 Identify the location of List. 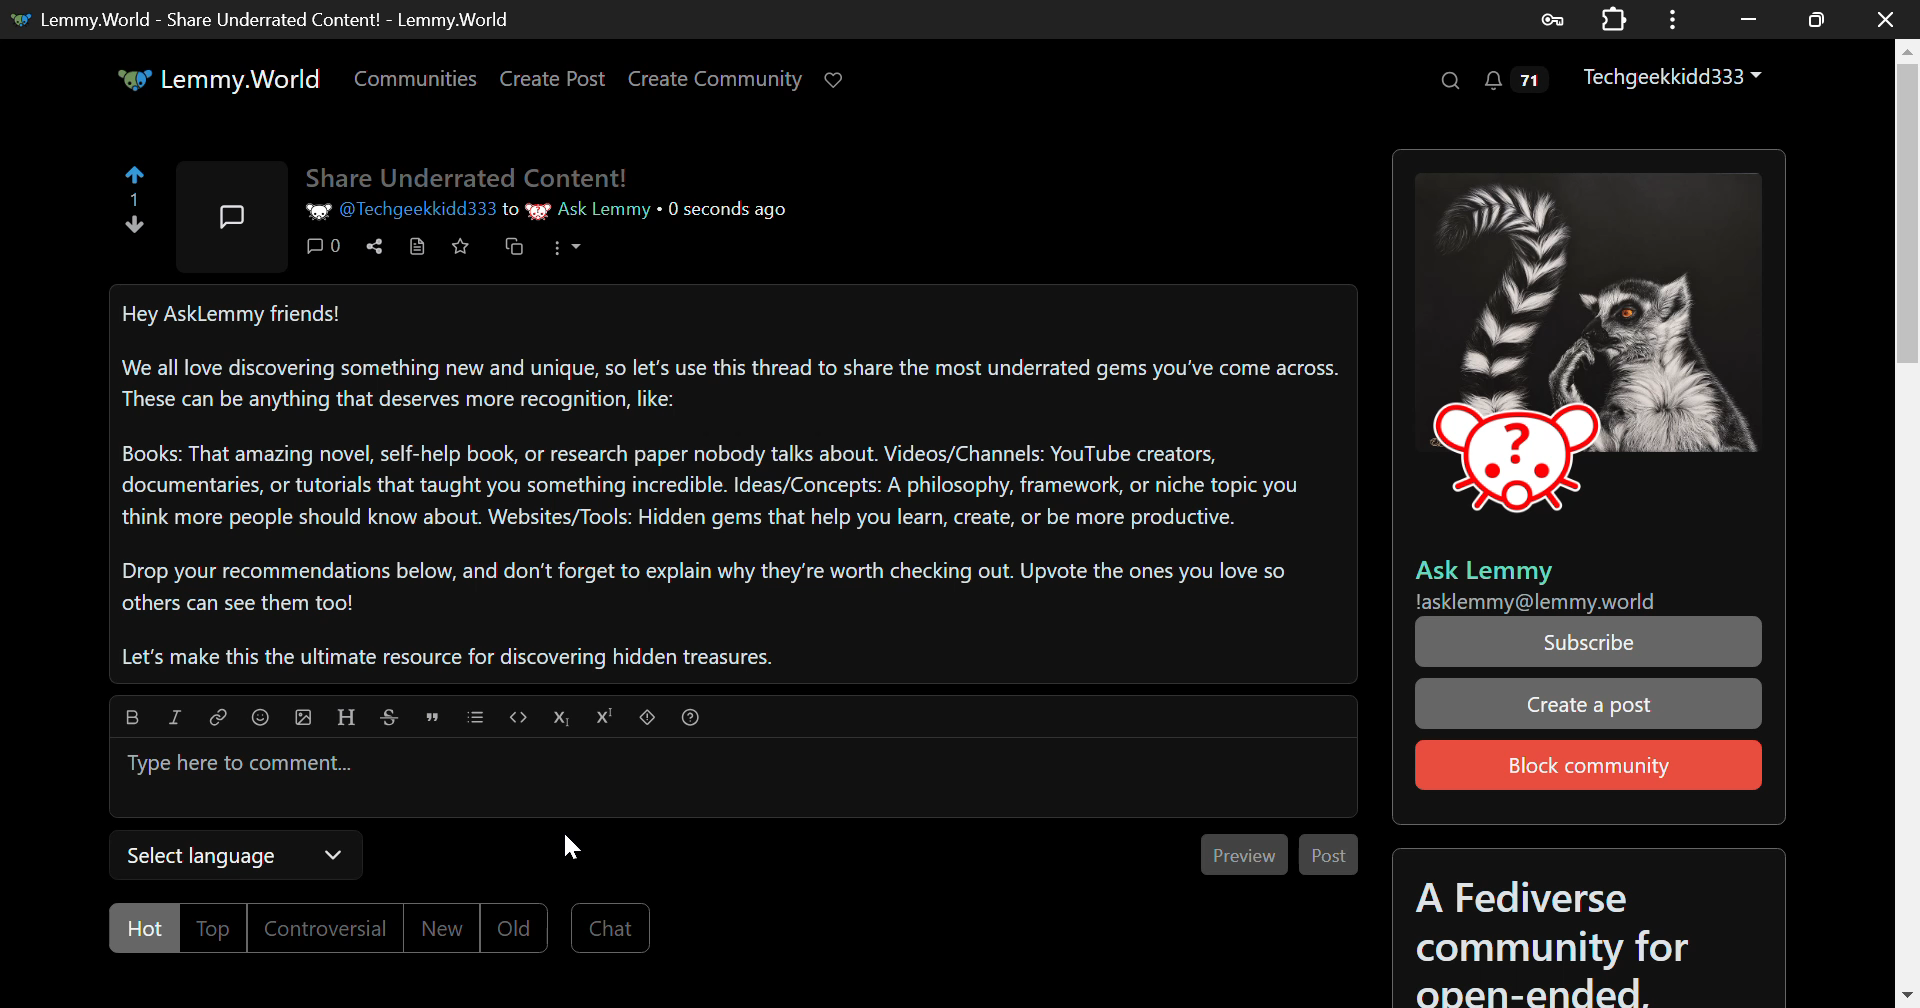
(475, 719).